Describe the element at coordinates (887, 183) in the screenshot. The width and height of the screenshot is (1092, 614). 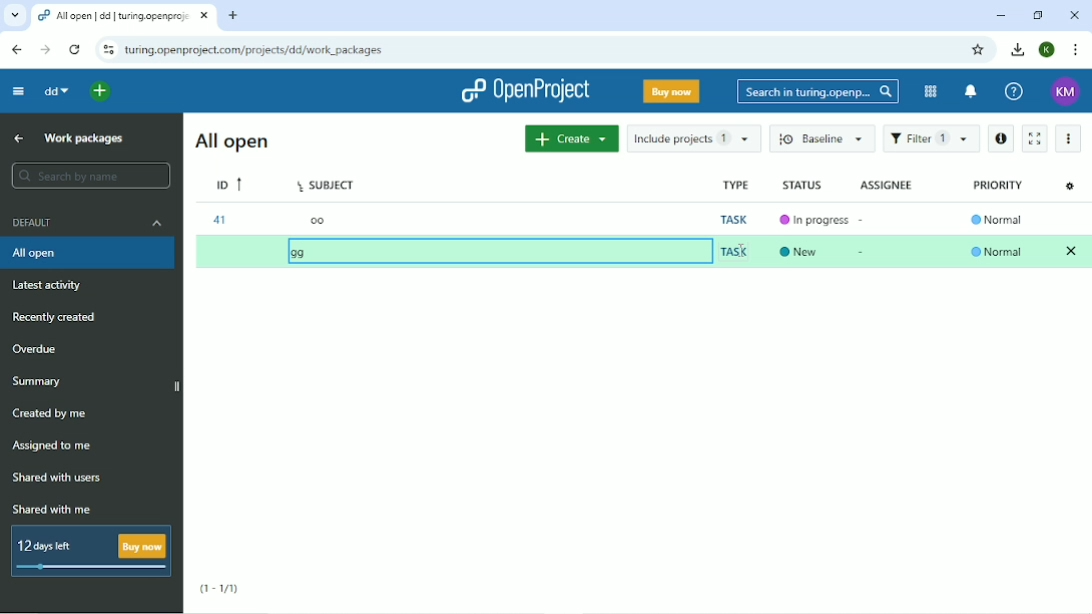
I see `Assignee` at that location.